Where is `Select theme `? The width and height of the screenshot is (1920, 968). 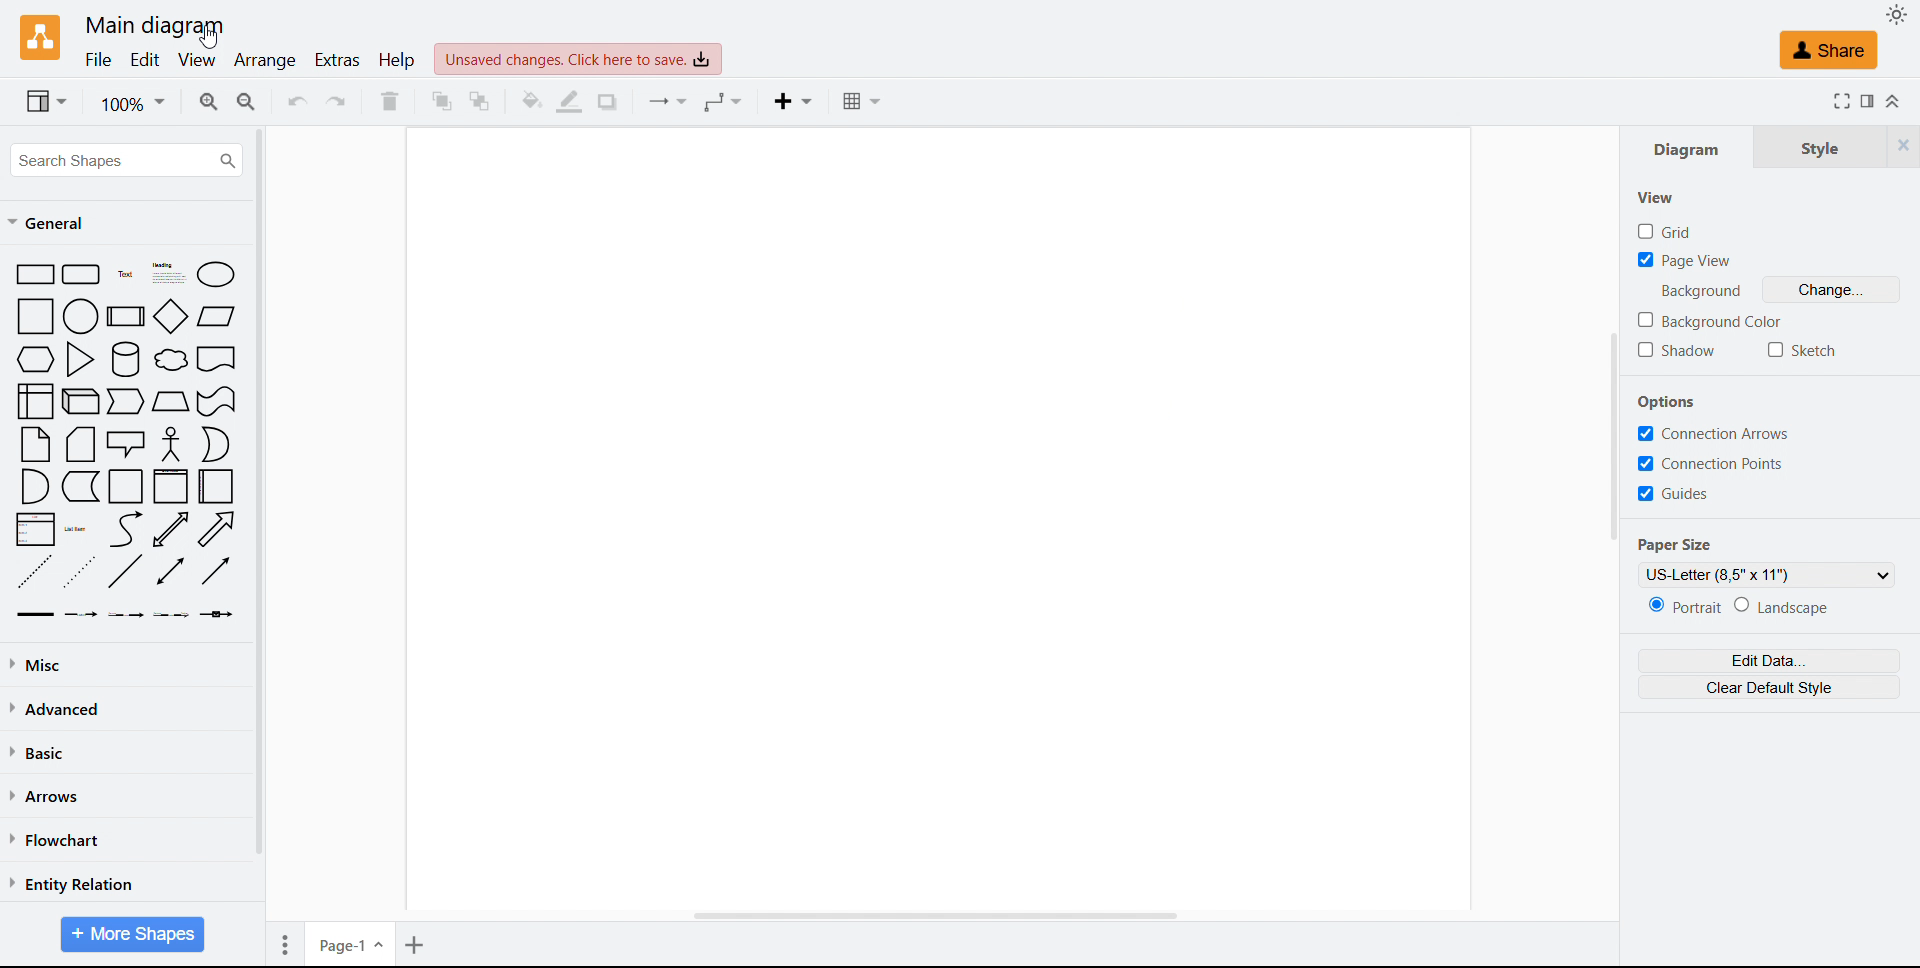
Select theme  is located at coordinates (1896, 15).